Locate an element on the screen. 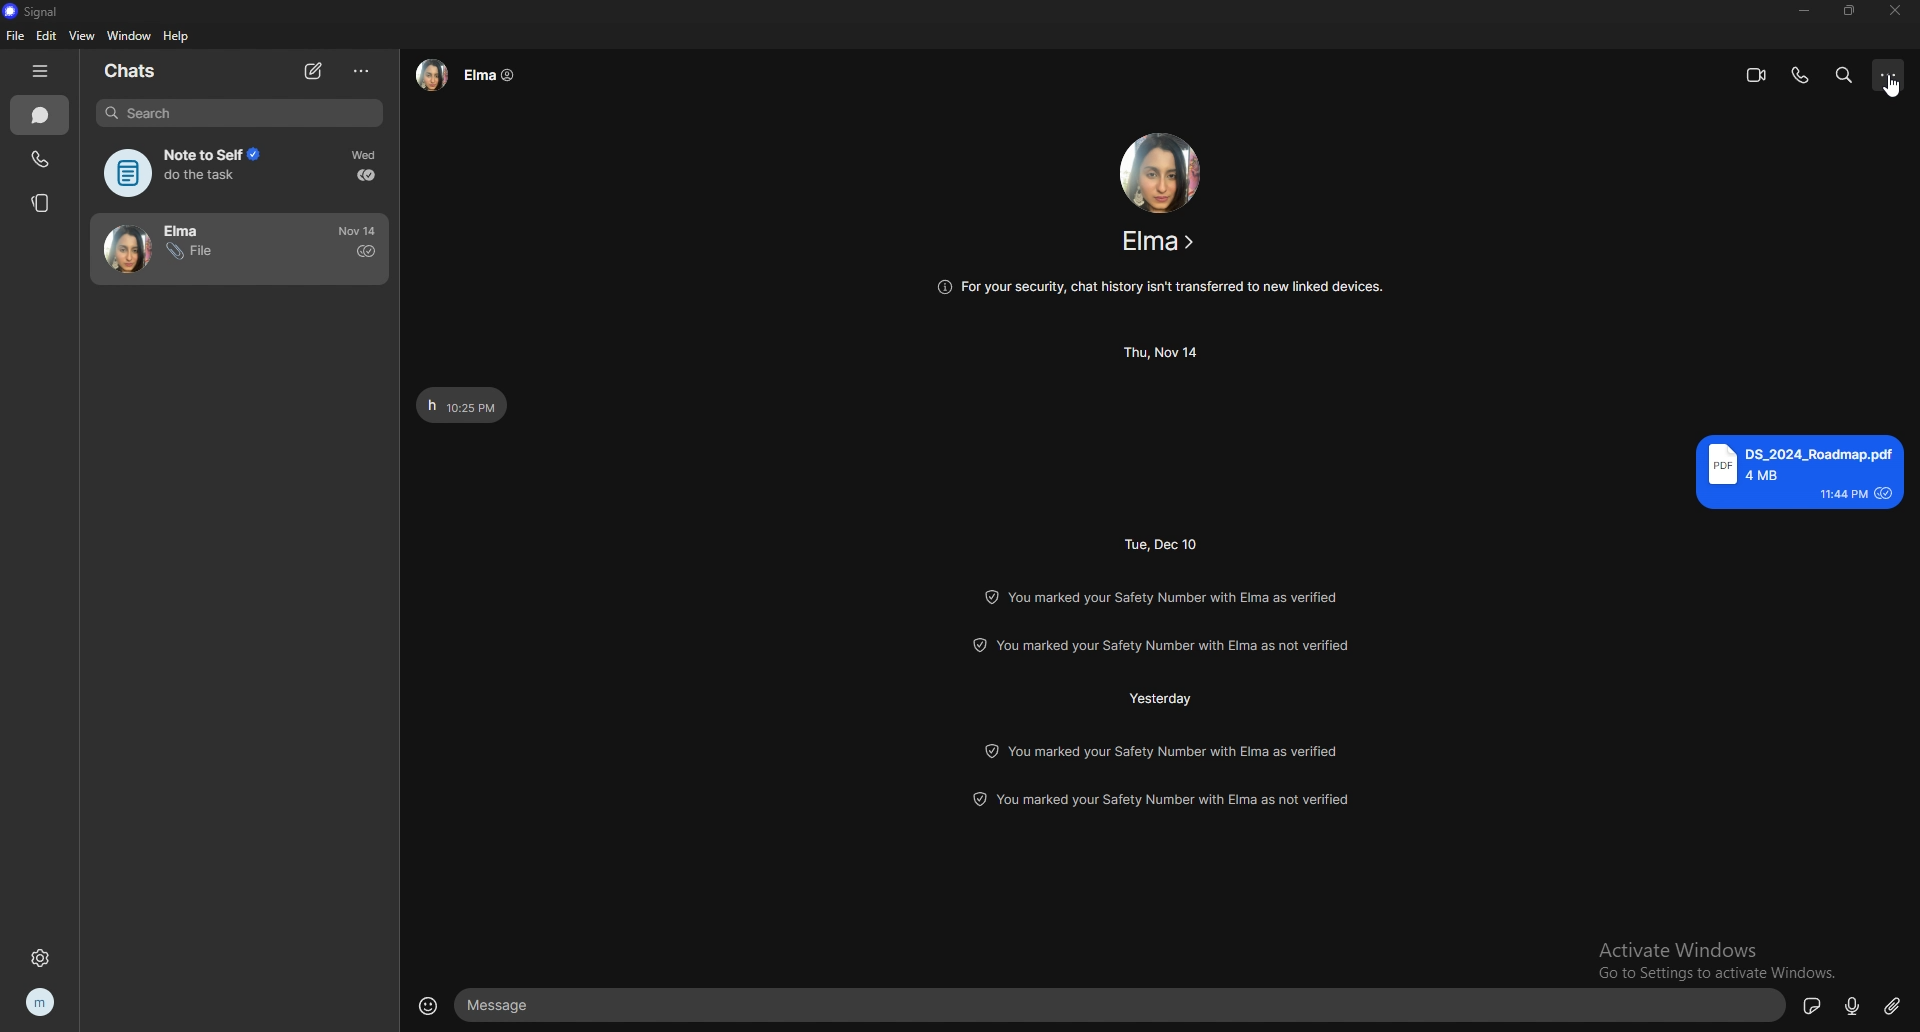 This screenshot has height=1032, width=1920. file is located at coordinates (15, 36).